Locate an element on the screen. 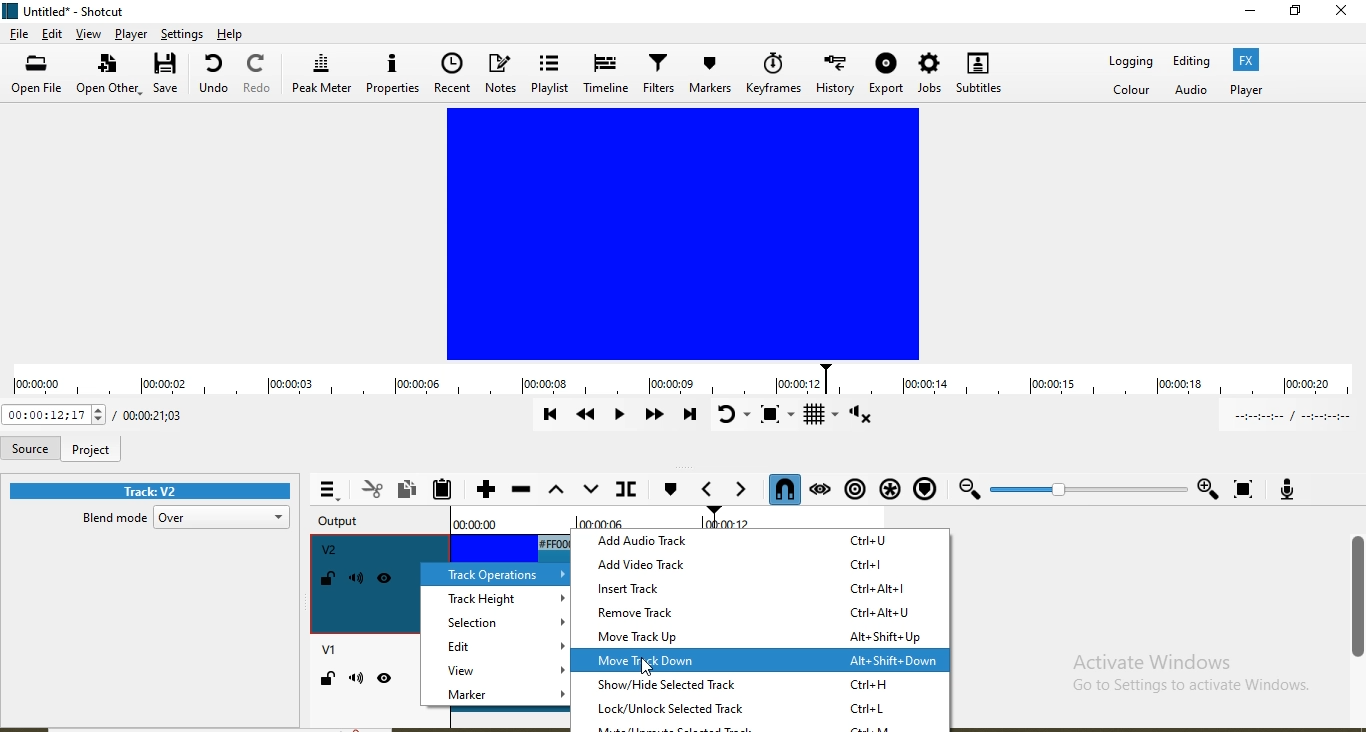 The width and height of the screenshot is (1366, 732). Hide is located at coordinates (387, 581).